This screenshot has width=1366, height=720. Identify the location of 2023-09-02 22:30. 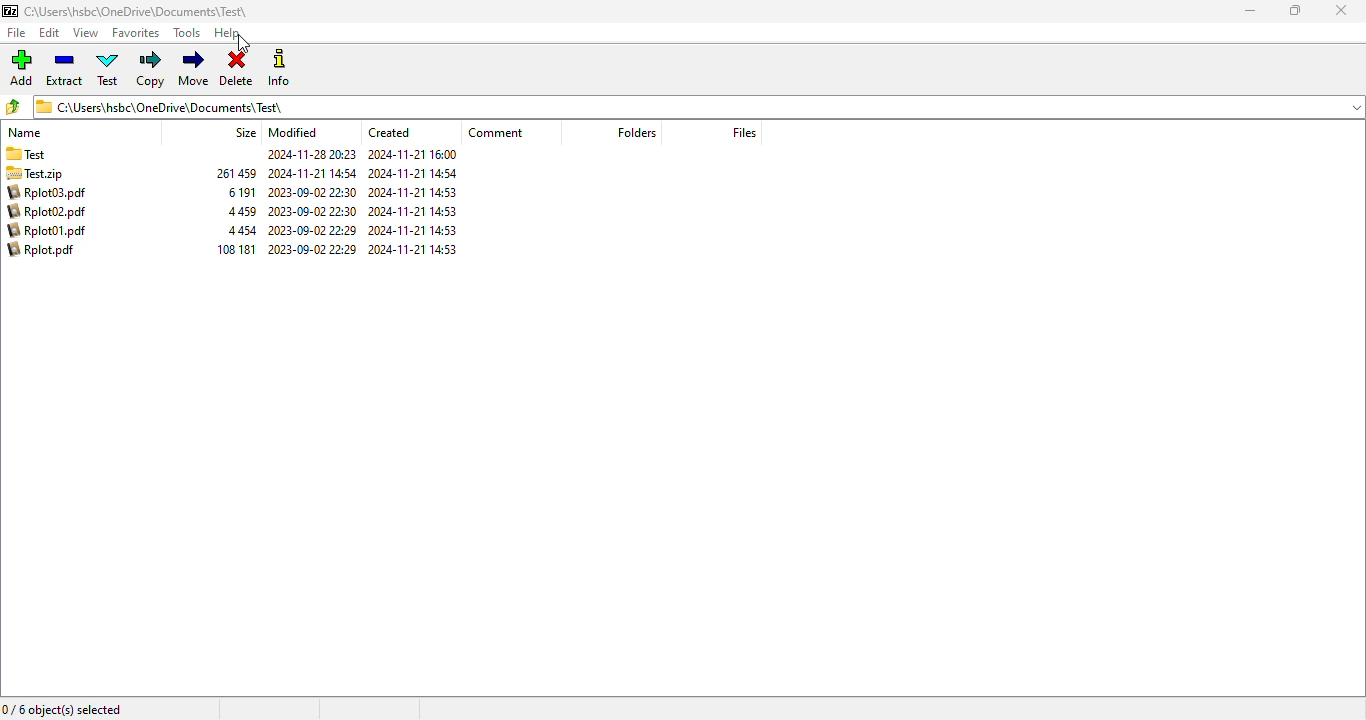
(314, 192).